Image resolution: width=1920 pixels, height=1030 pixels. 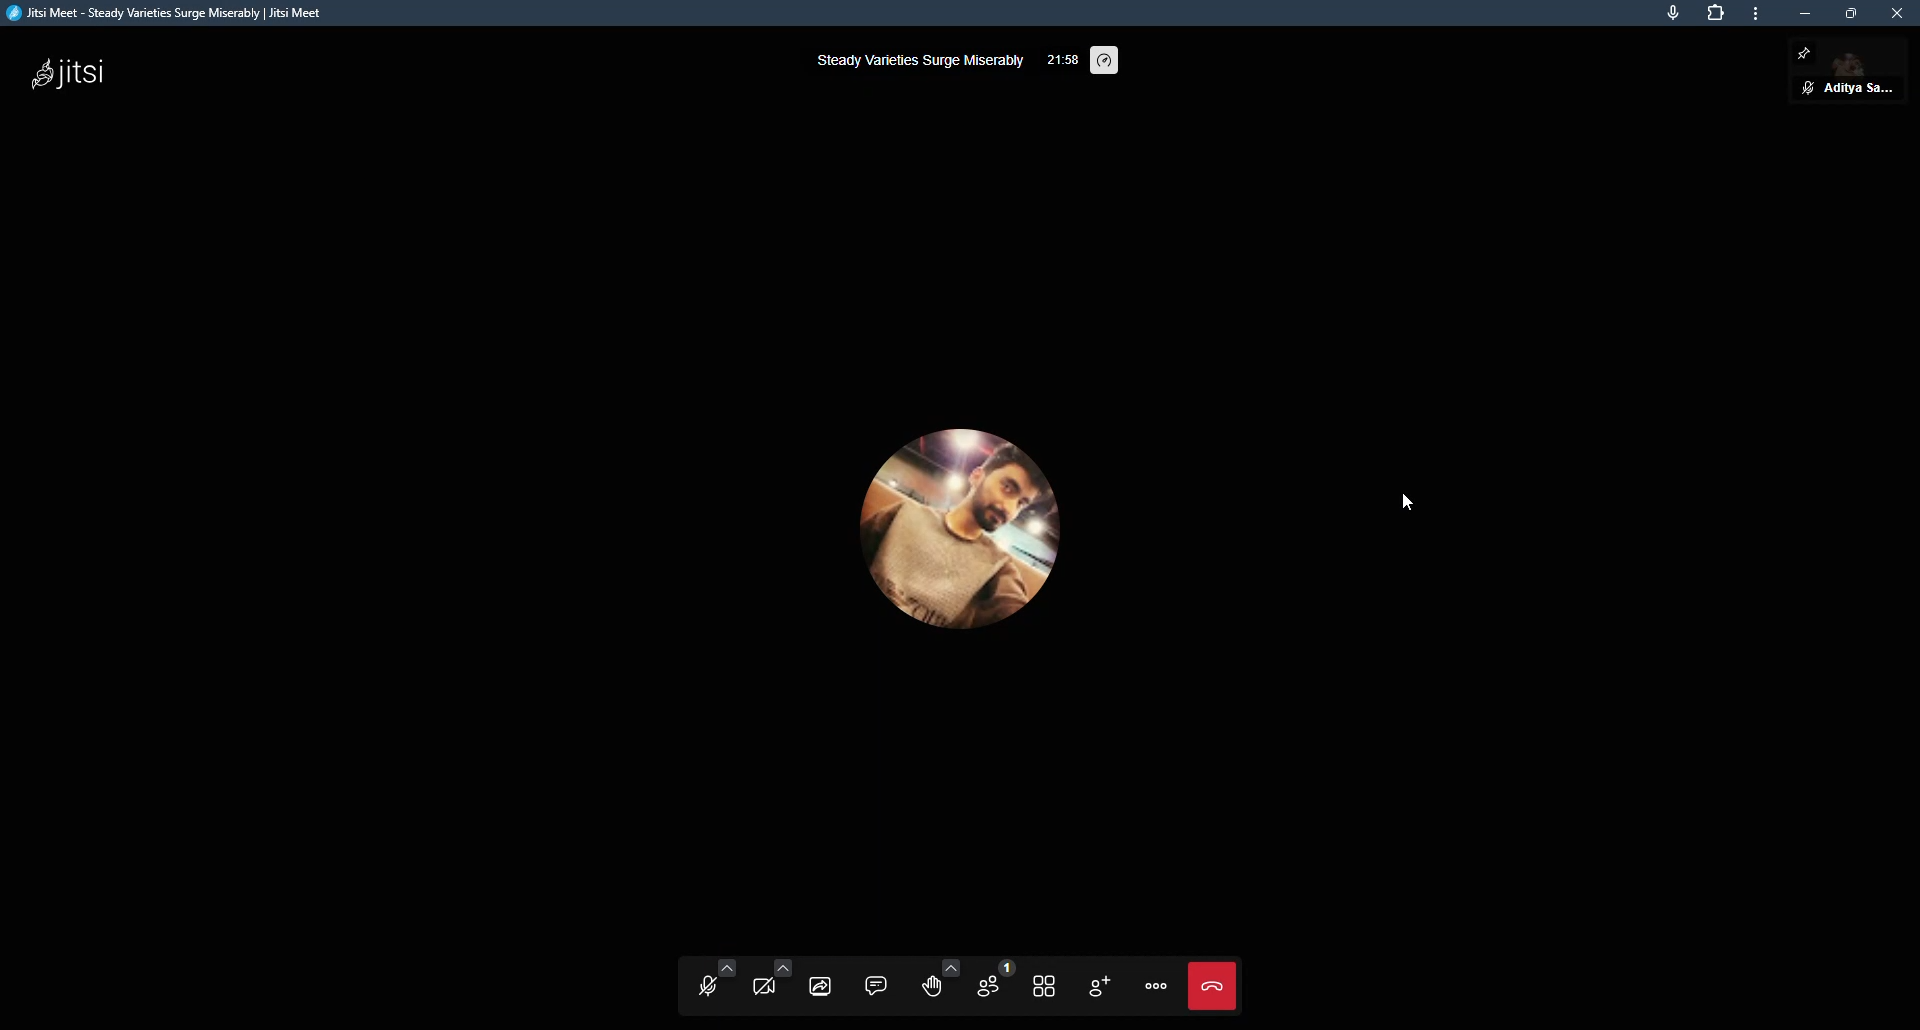 What do you see at coordinates (1098, 986) in the screenshot?
I see `invite people` at bounding box center [1098, 986].